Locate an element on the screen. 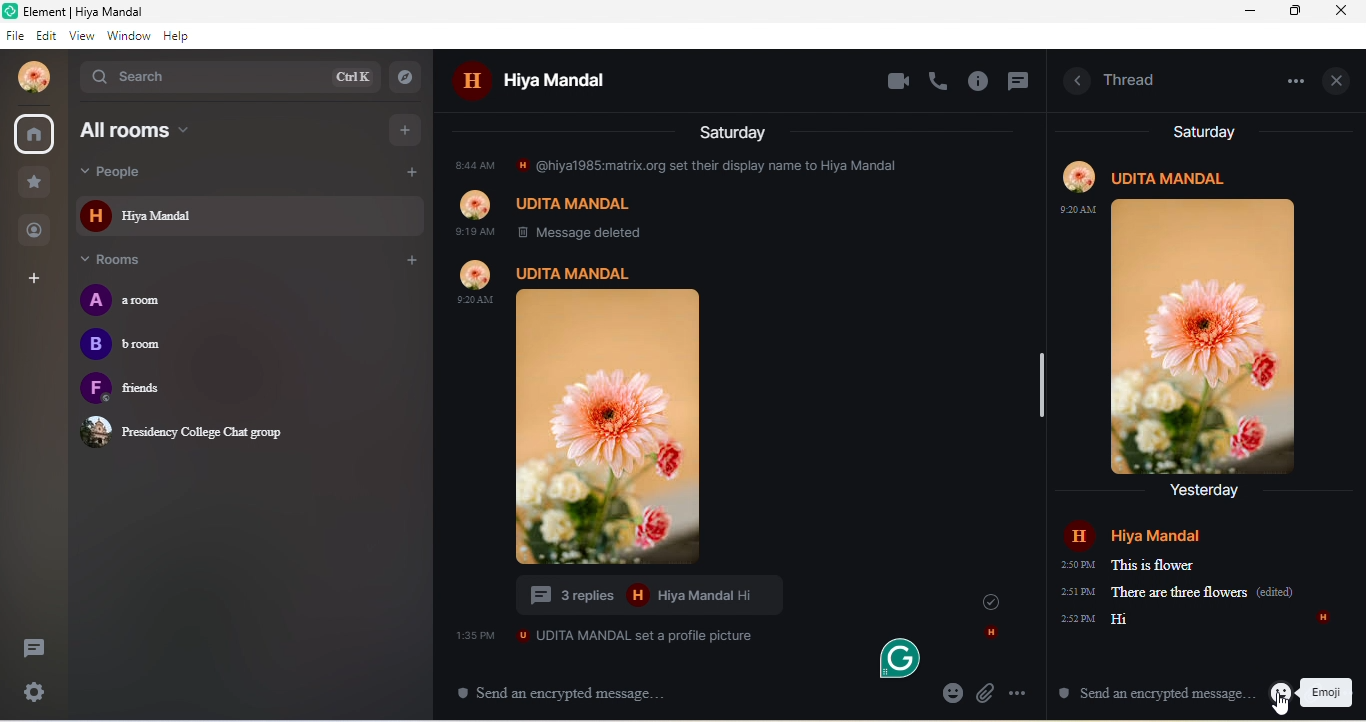 This screenshot has height=722, width=1366. restore is located at coordinates (1295, 10).